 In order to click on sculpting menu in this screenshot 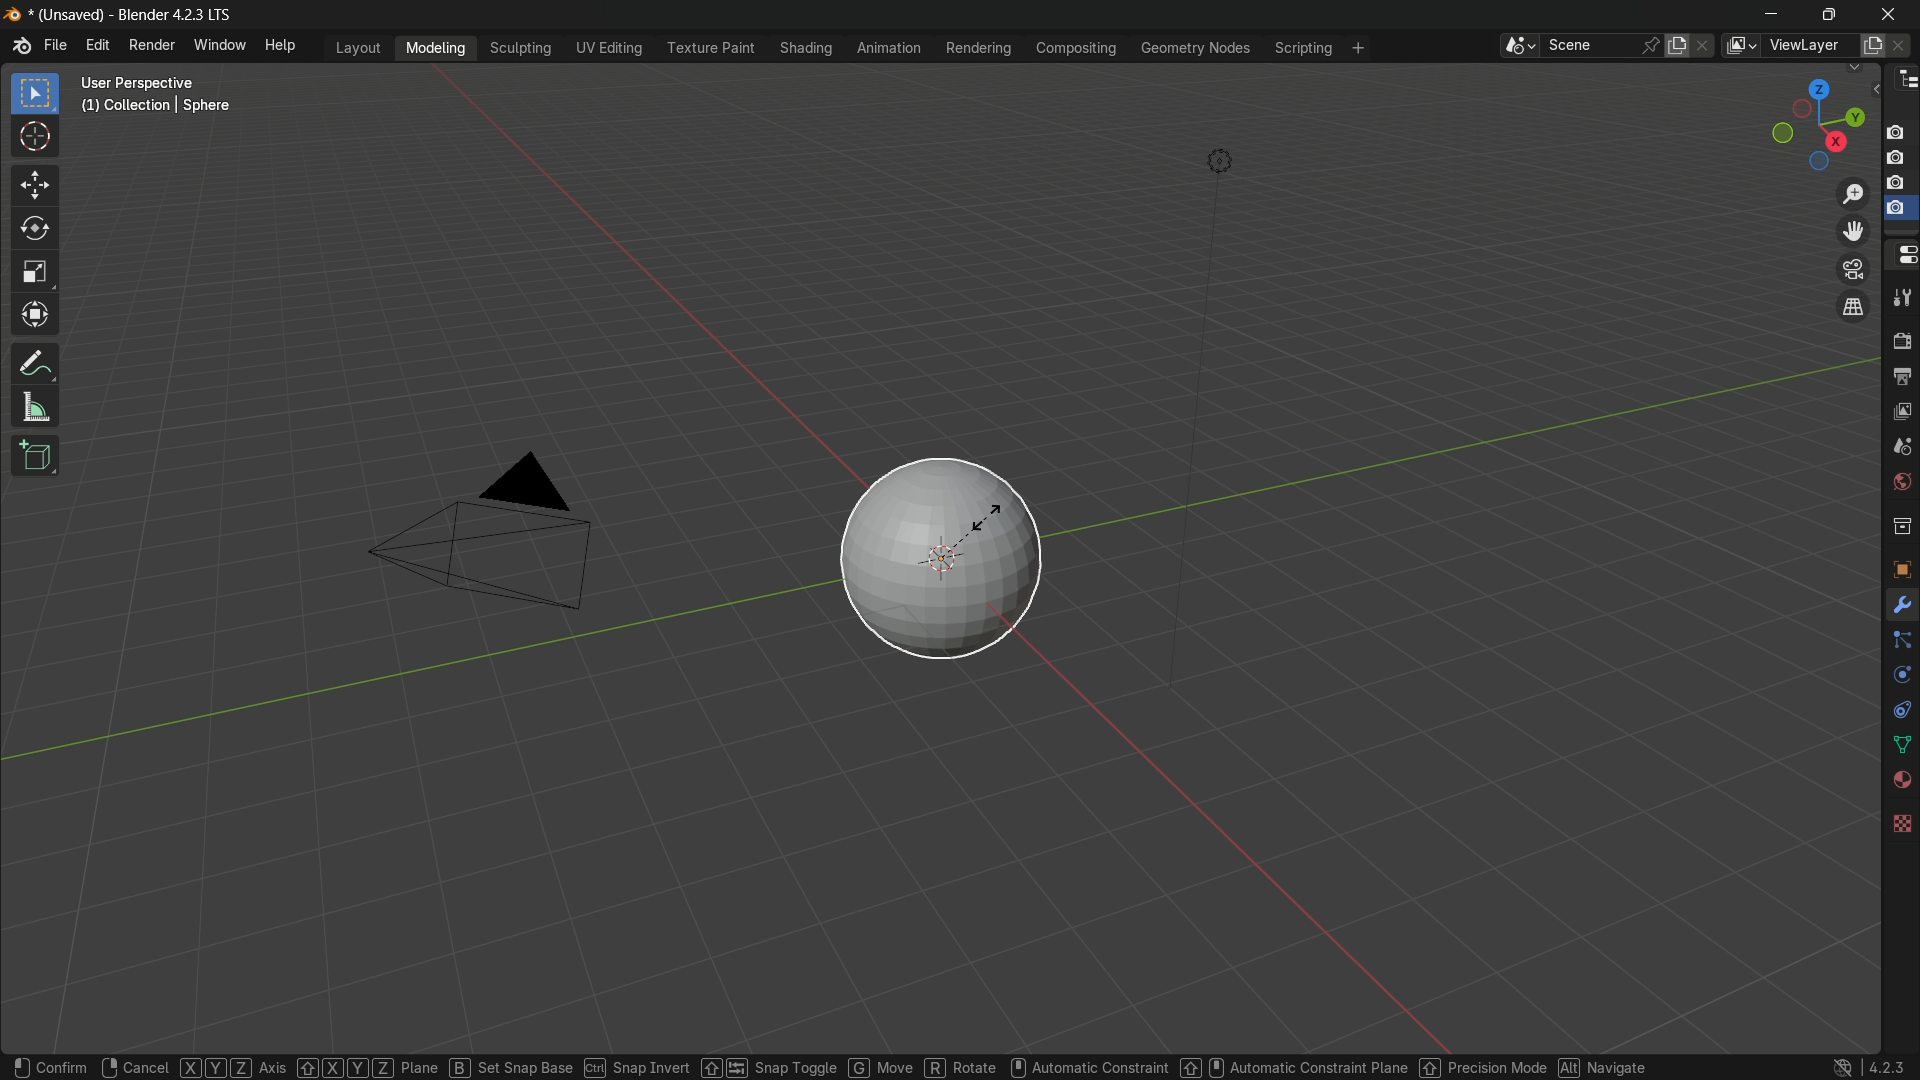, I will do `click(522, 49)`.